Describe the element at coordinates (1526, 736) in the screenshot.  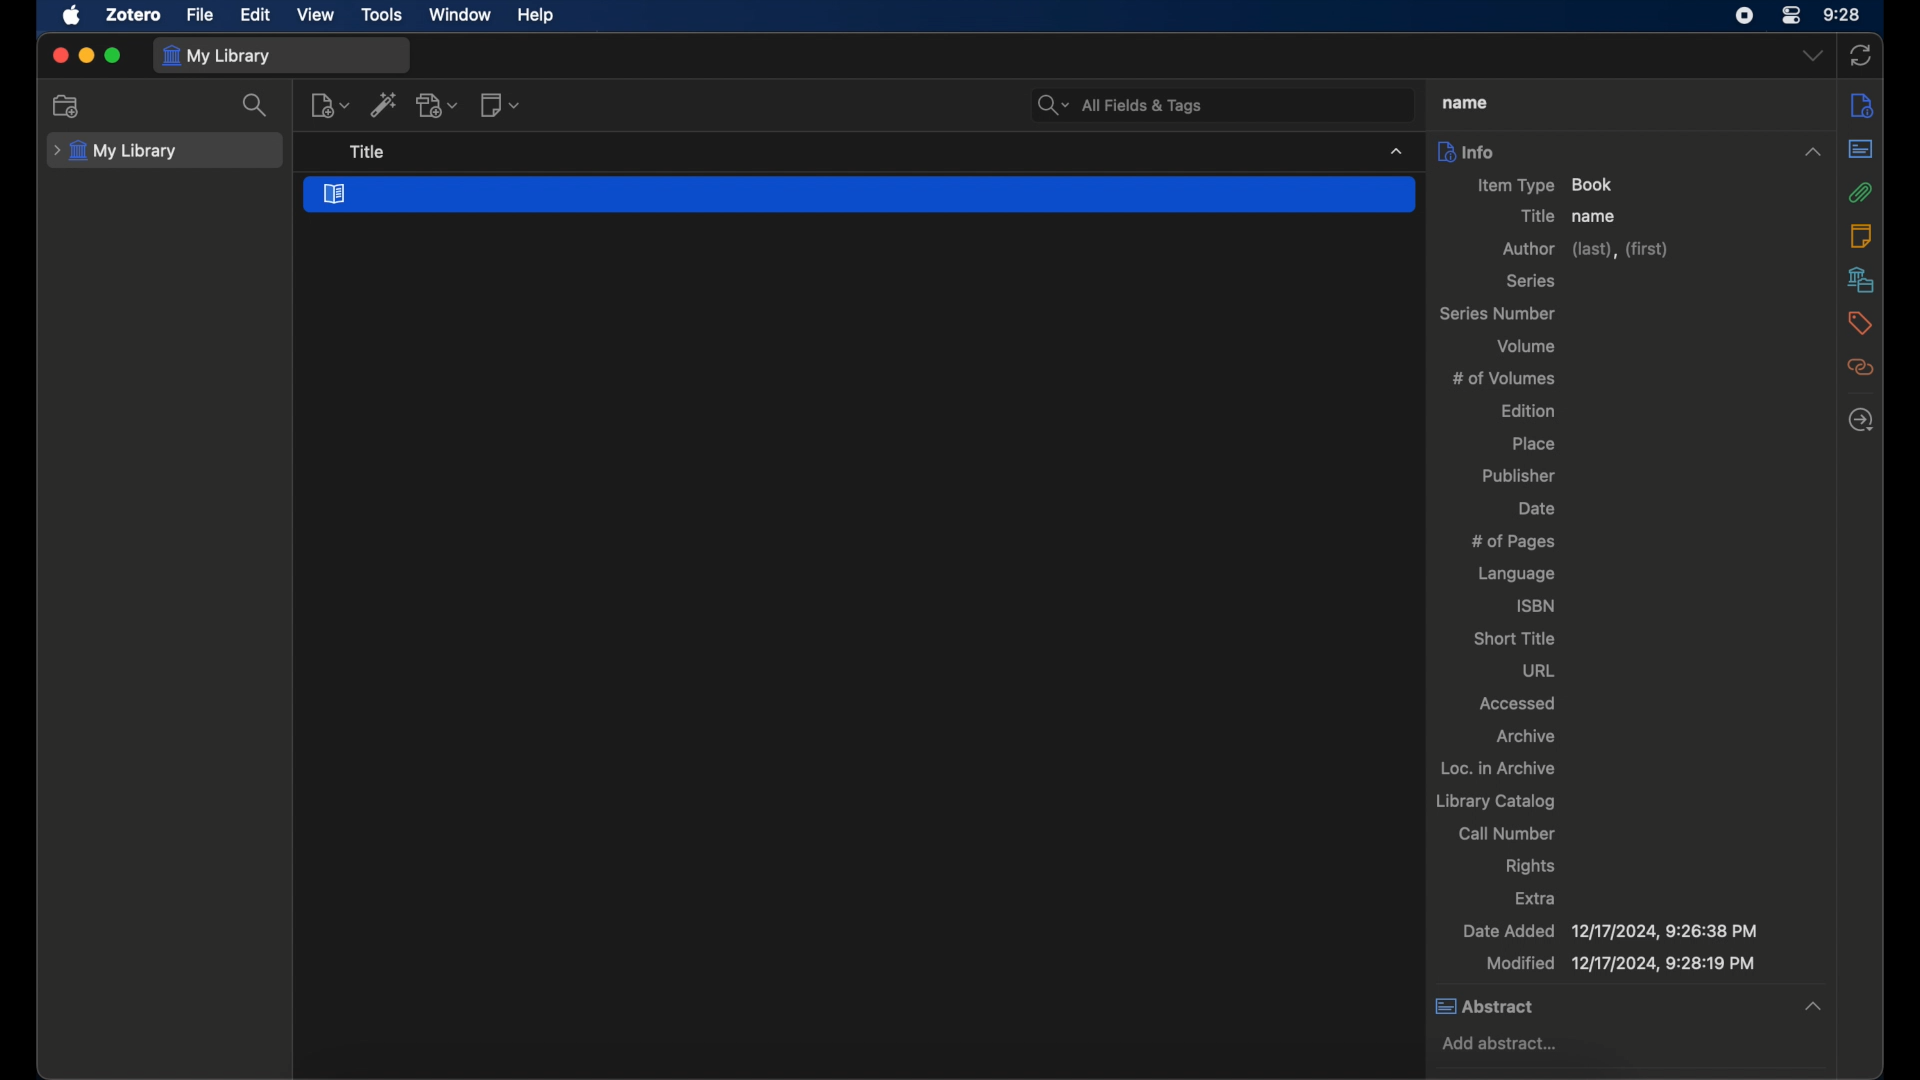
I see `archive` at that location.